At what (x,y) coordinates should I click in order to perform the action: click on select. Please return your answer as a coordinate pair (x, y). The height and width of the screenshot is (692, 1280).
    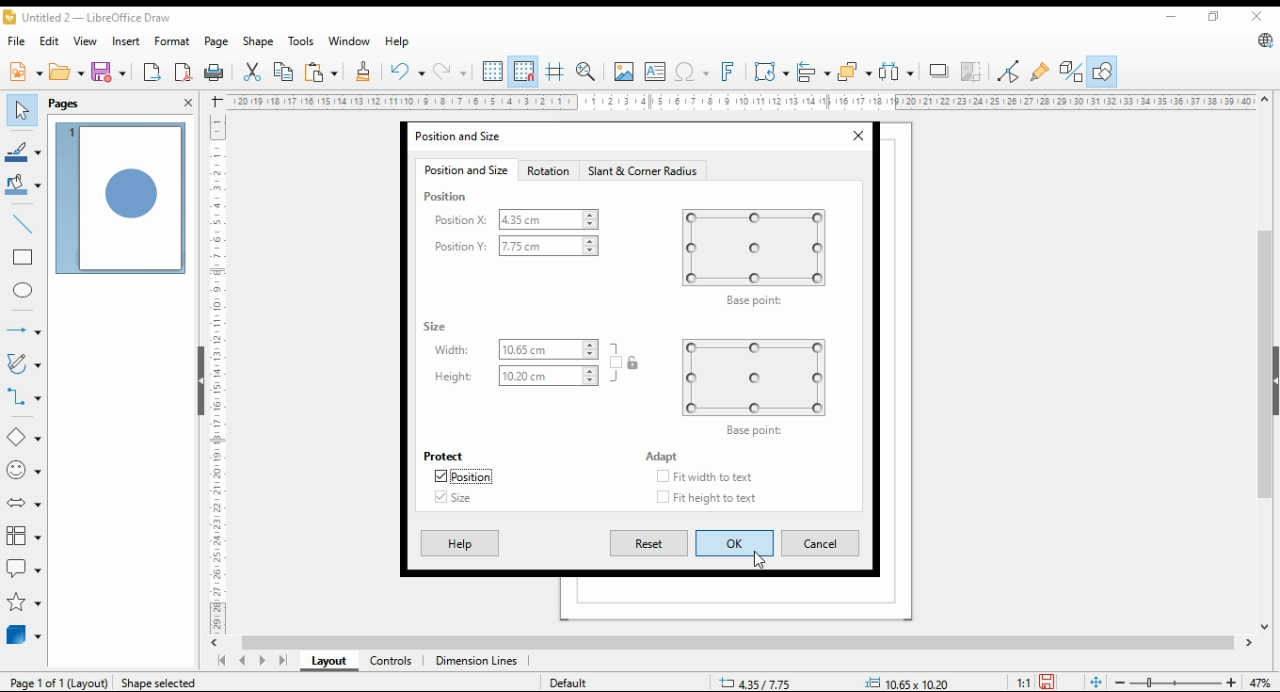
    Looking at the image, I should click on (22, 110).